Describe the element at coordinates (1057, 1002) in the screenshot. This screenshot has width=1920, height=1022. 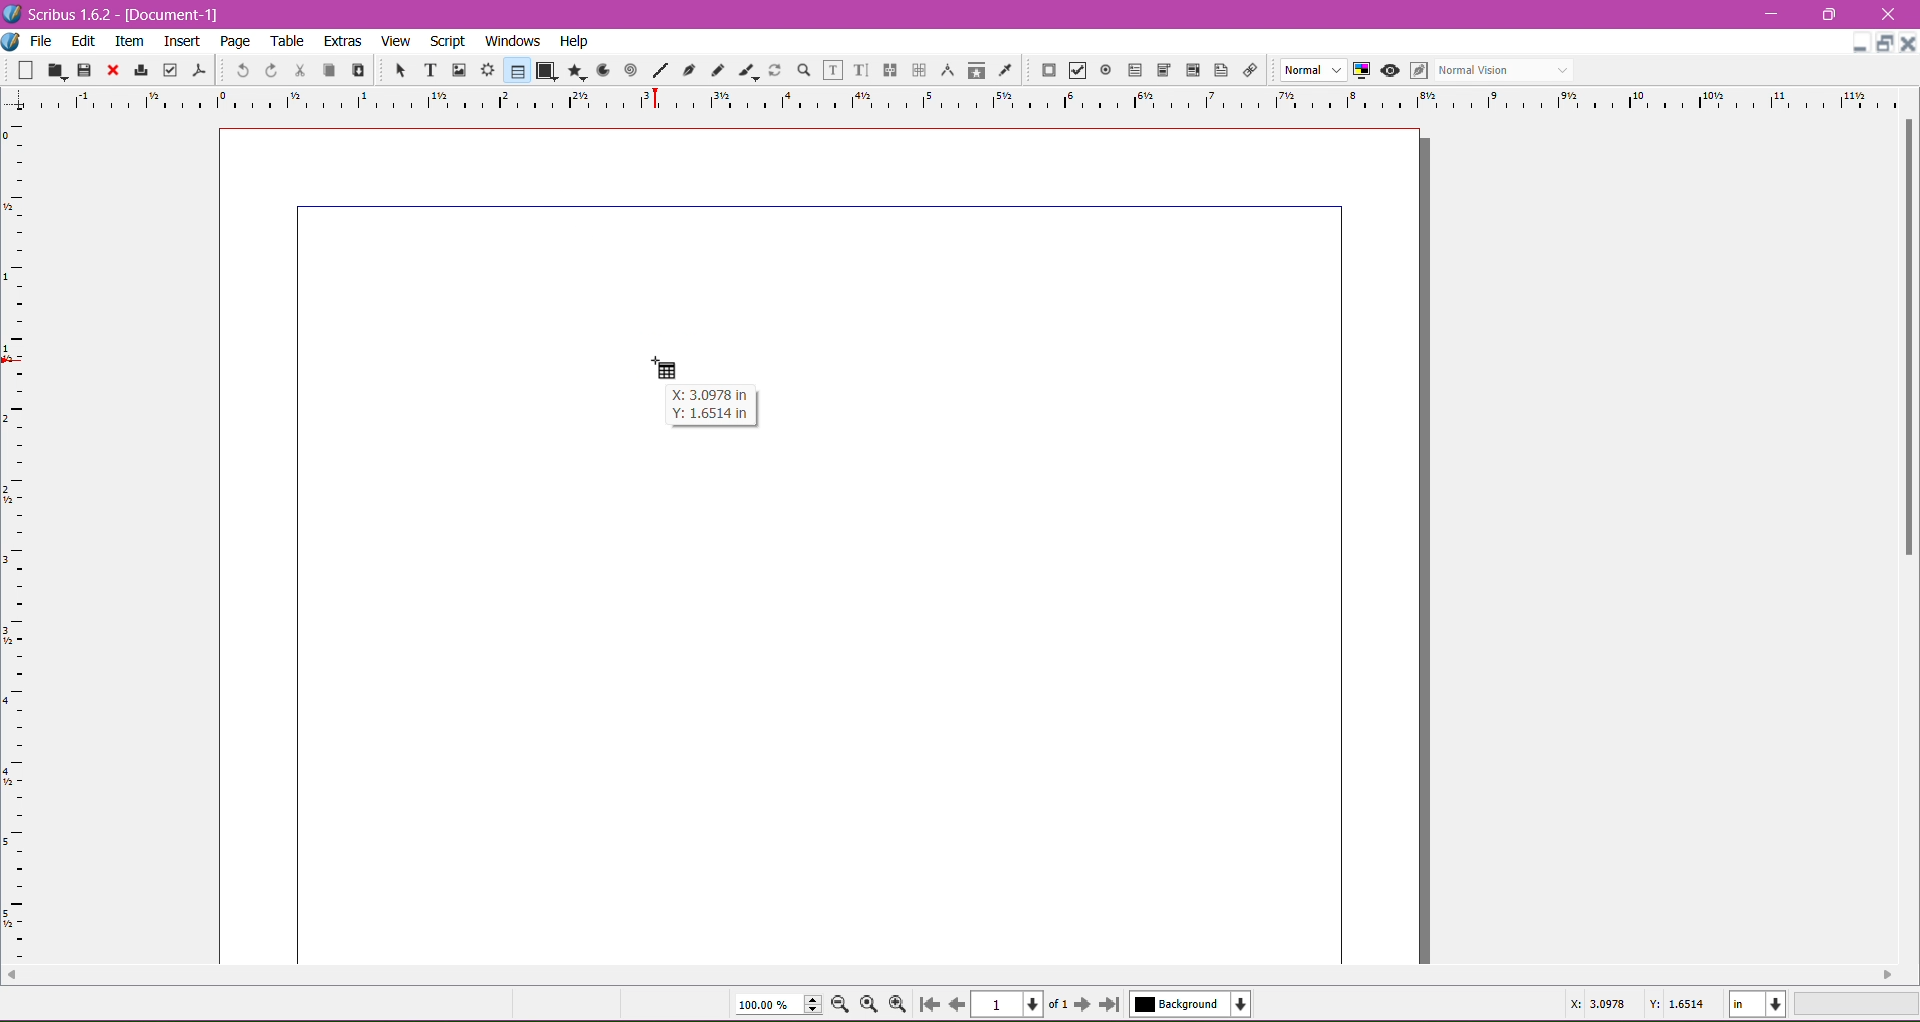
I see `of 1` at that location.